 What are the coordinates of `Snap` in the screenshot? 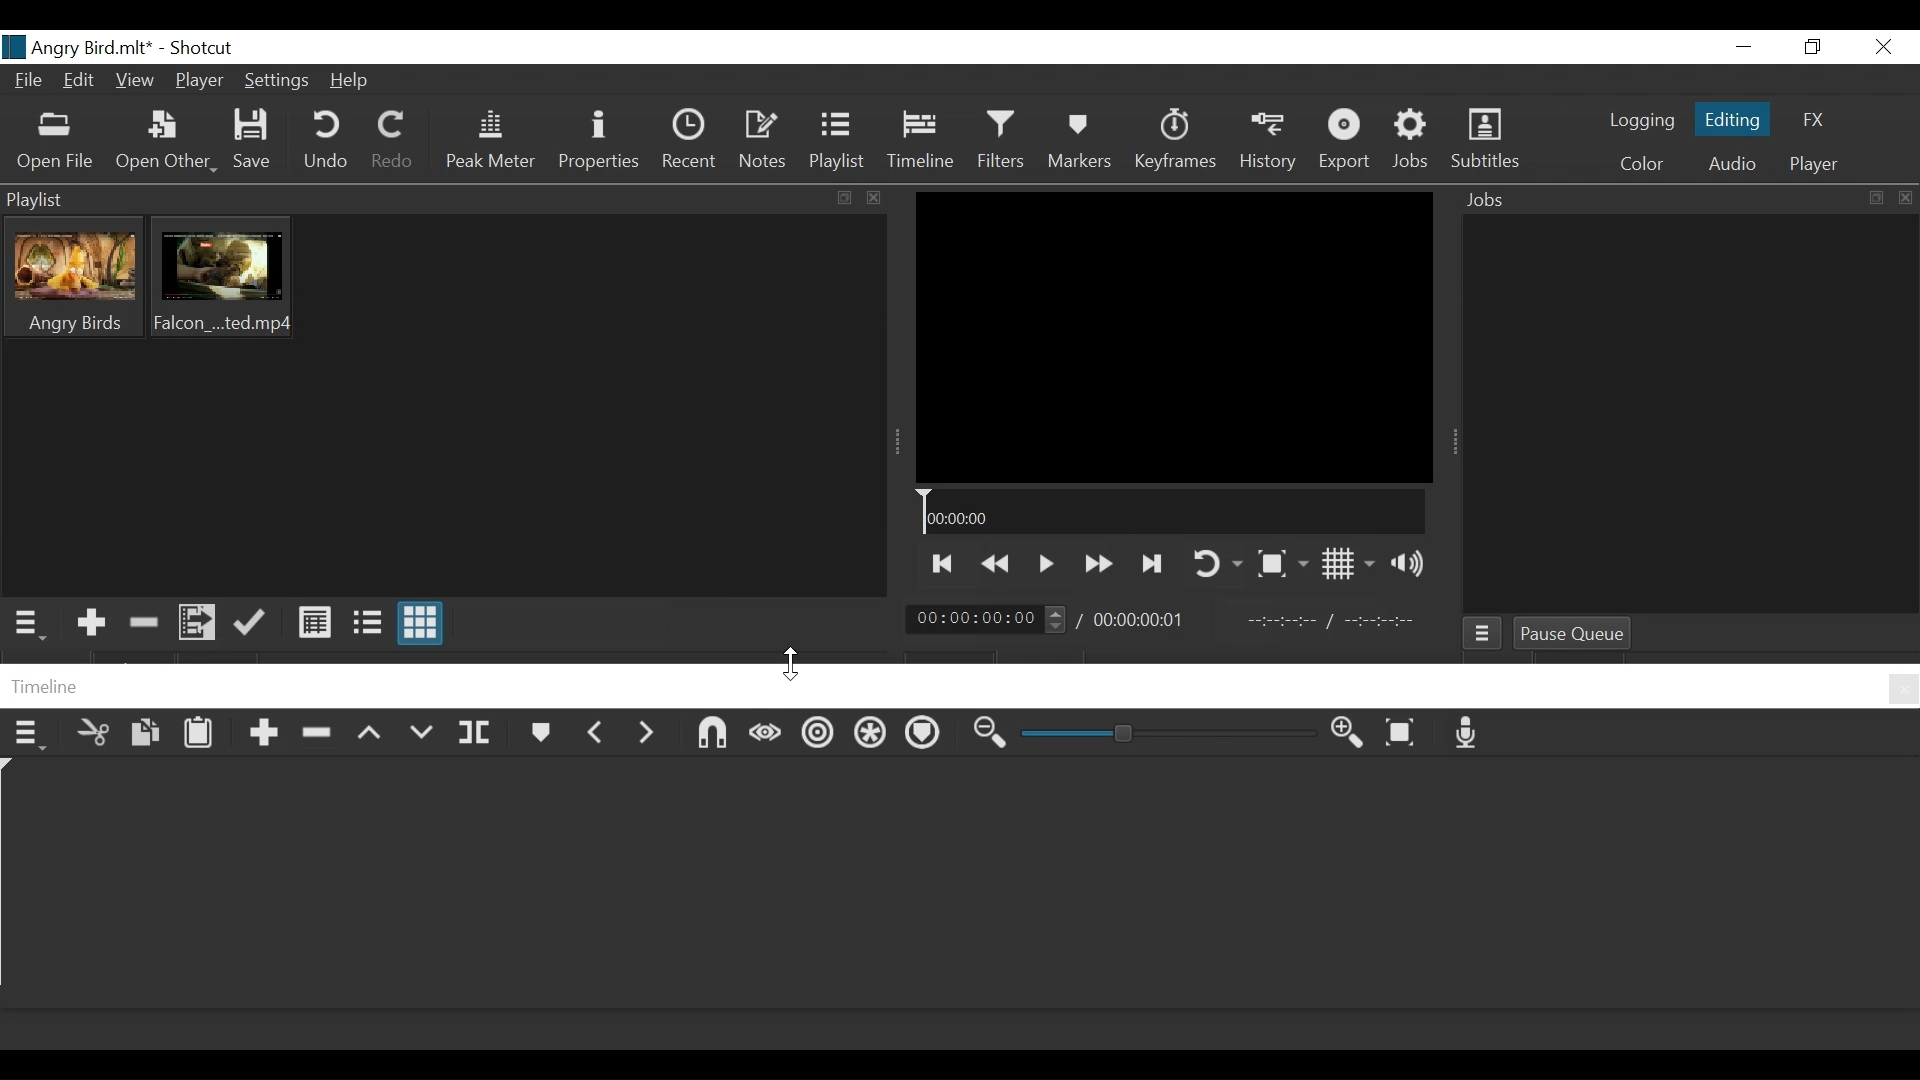 It's located at (713, 736).